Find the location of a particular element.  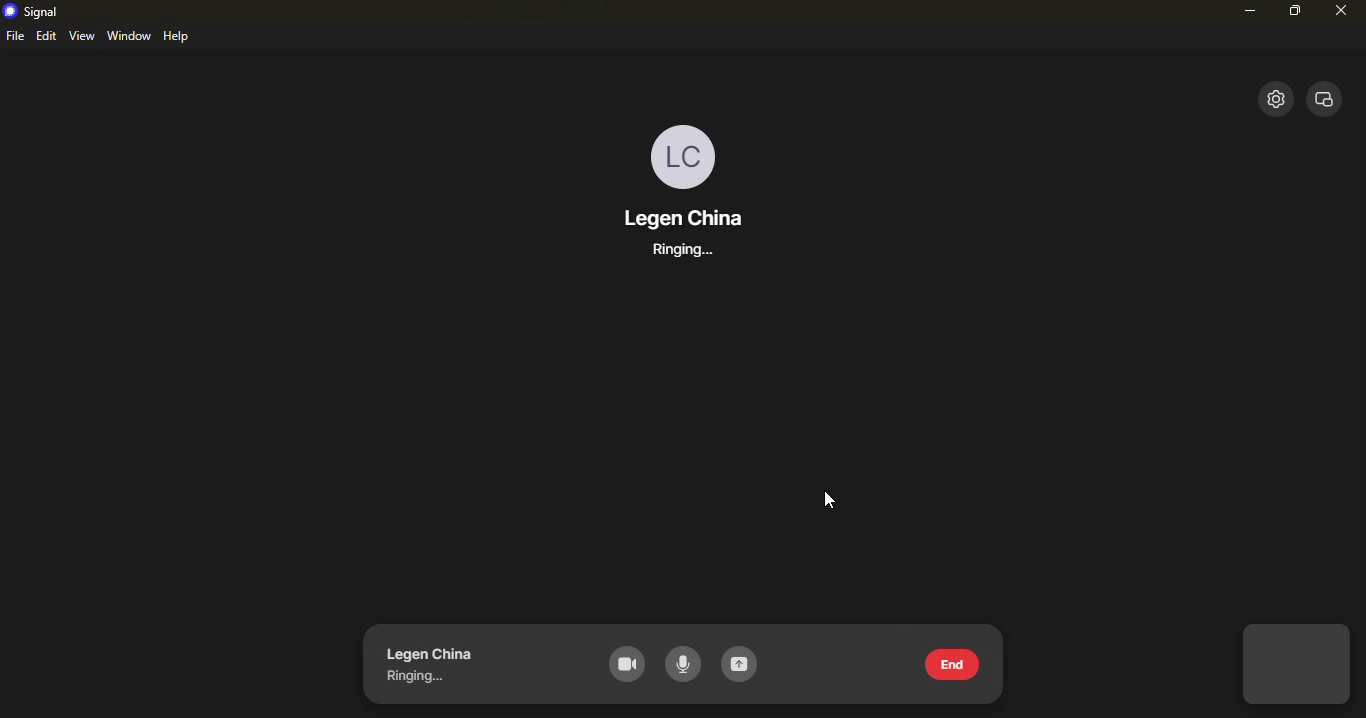

ringing is located at coordinates (421, 678).